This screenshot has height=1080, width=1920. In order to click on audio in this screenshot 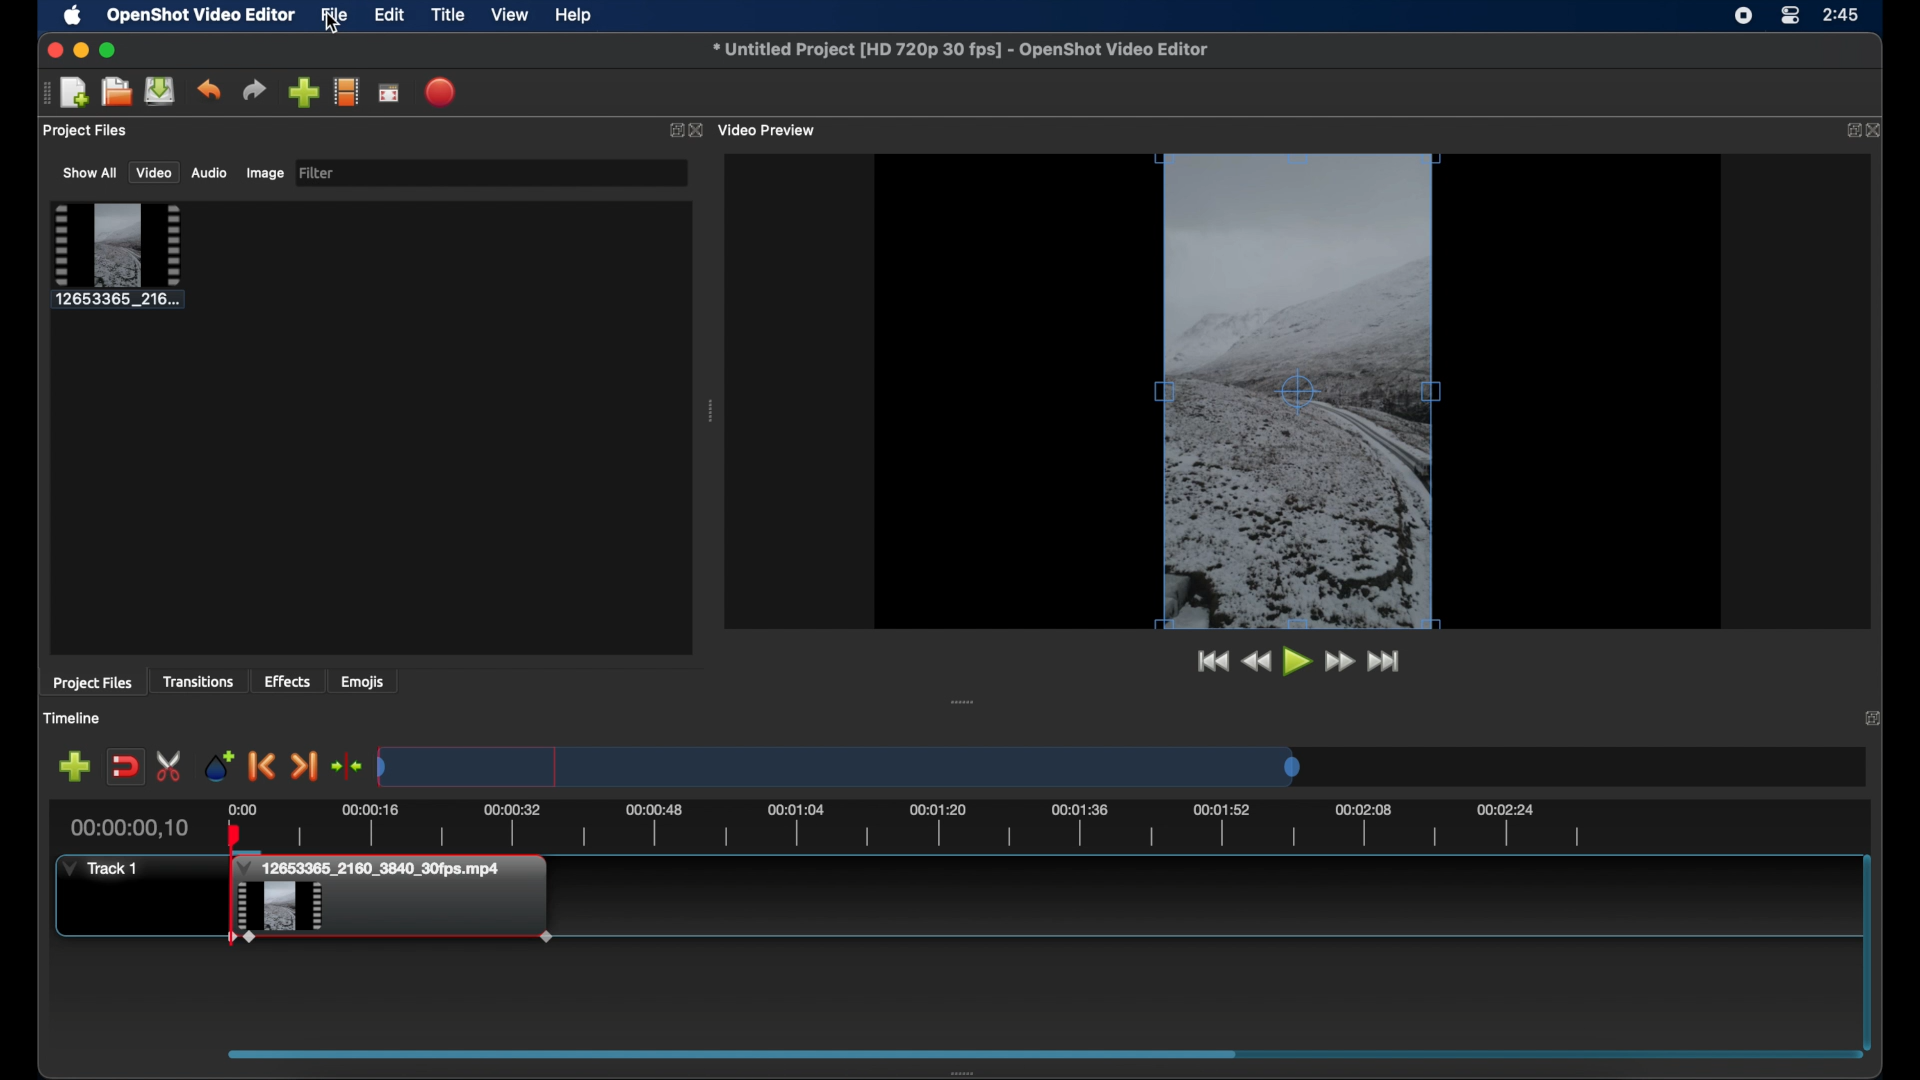, I will do `click(210, 174)`.